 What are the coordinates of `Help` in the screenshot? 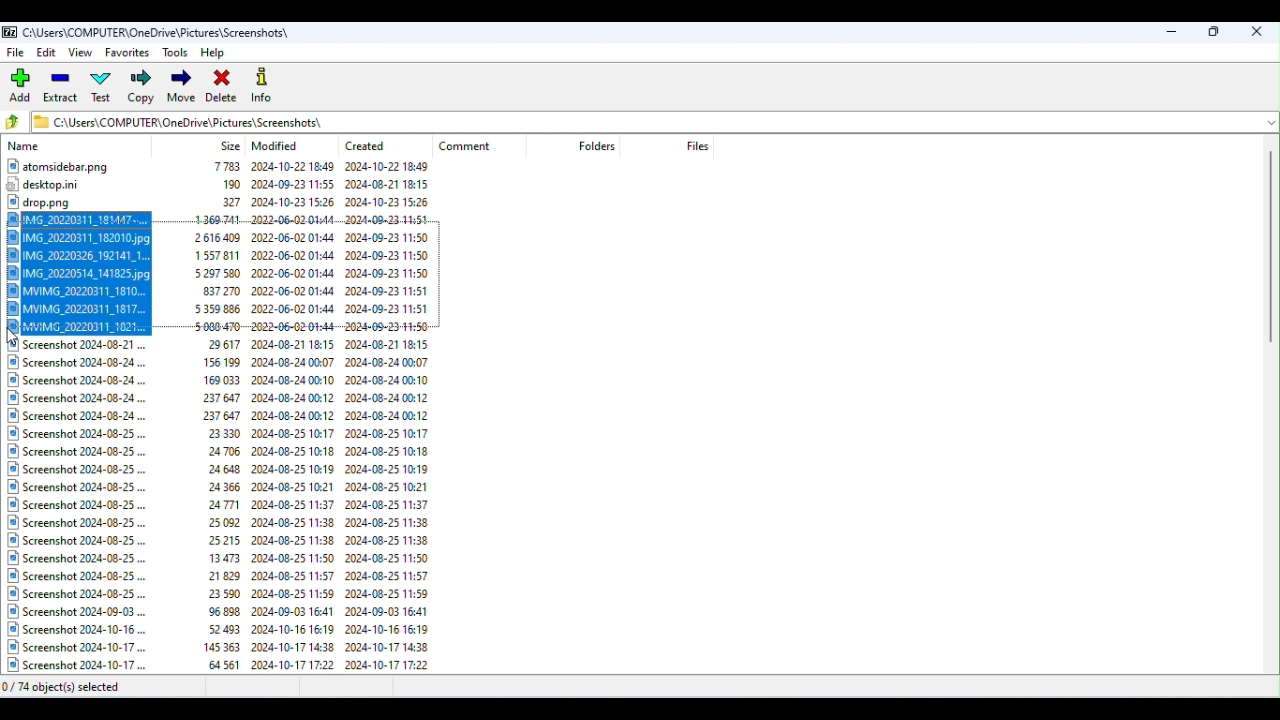 It's located at (218, 51).